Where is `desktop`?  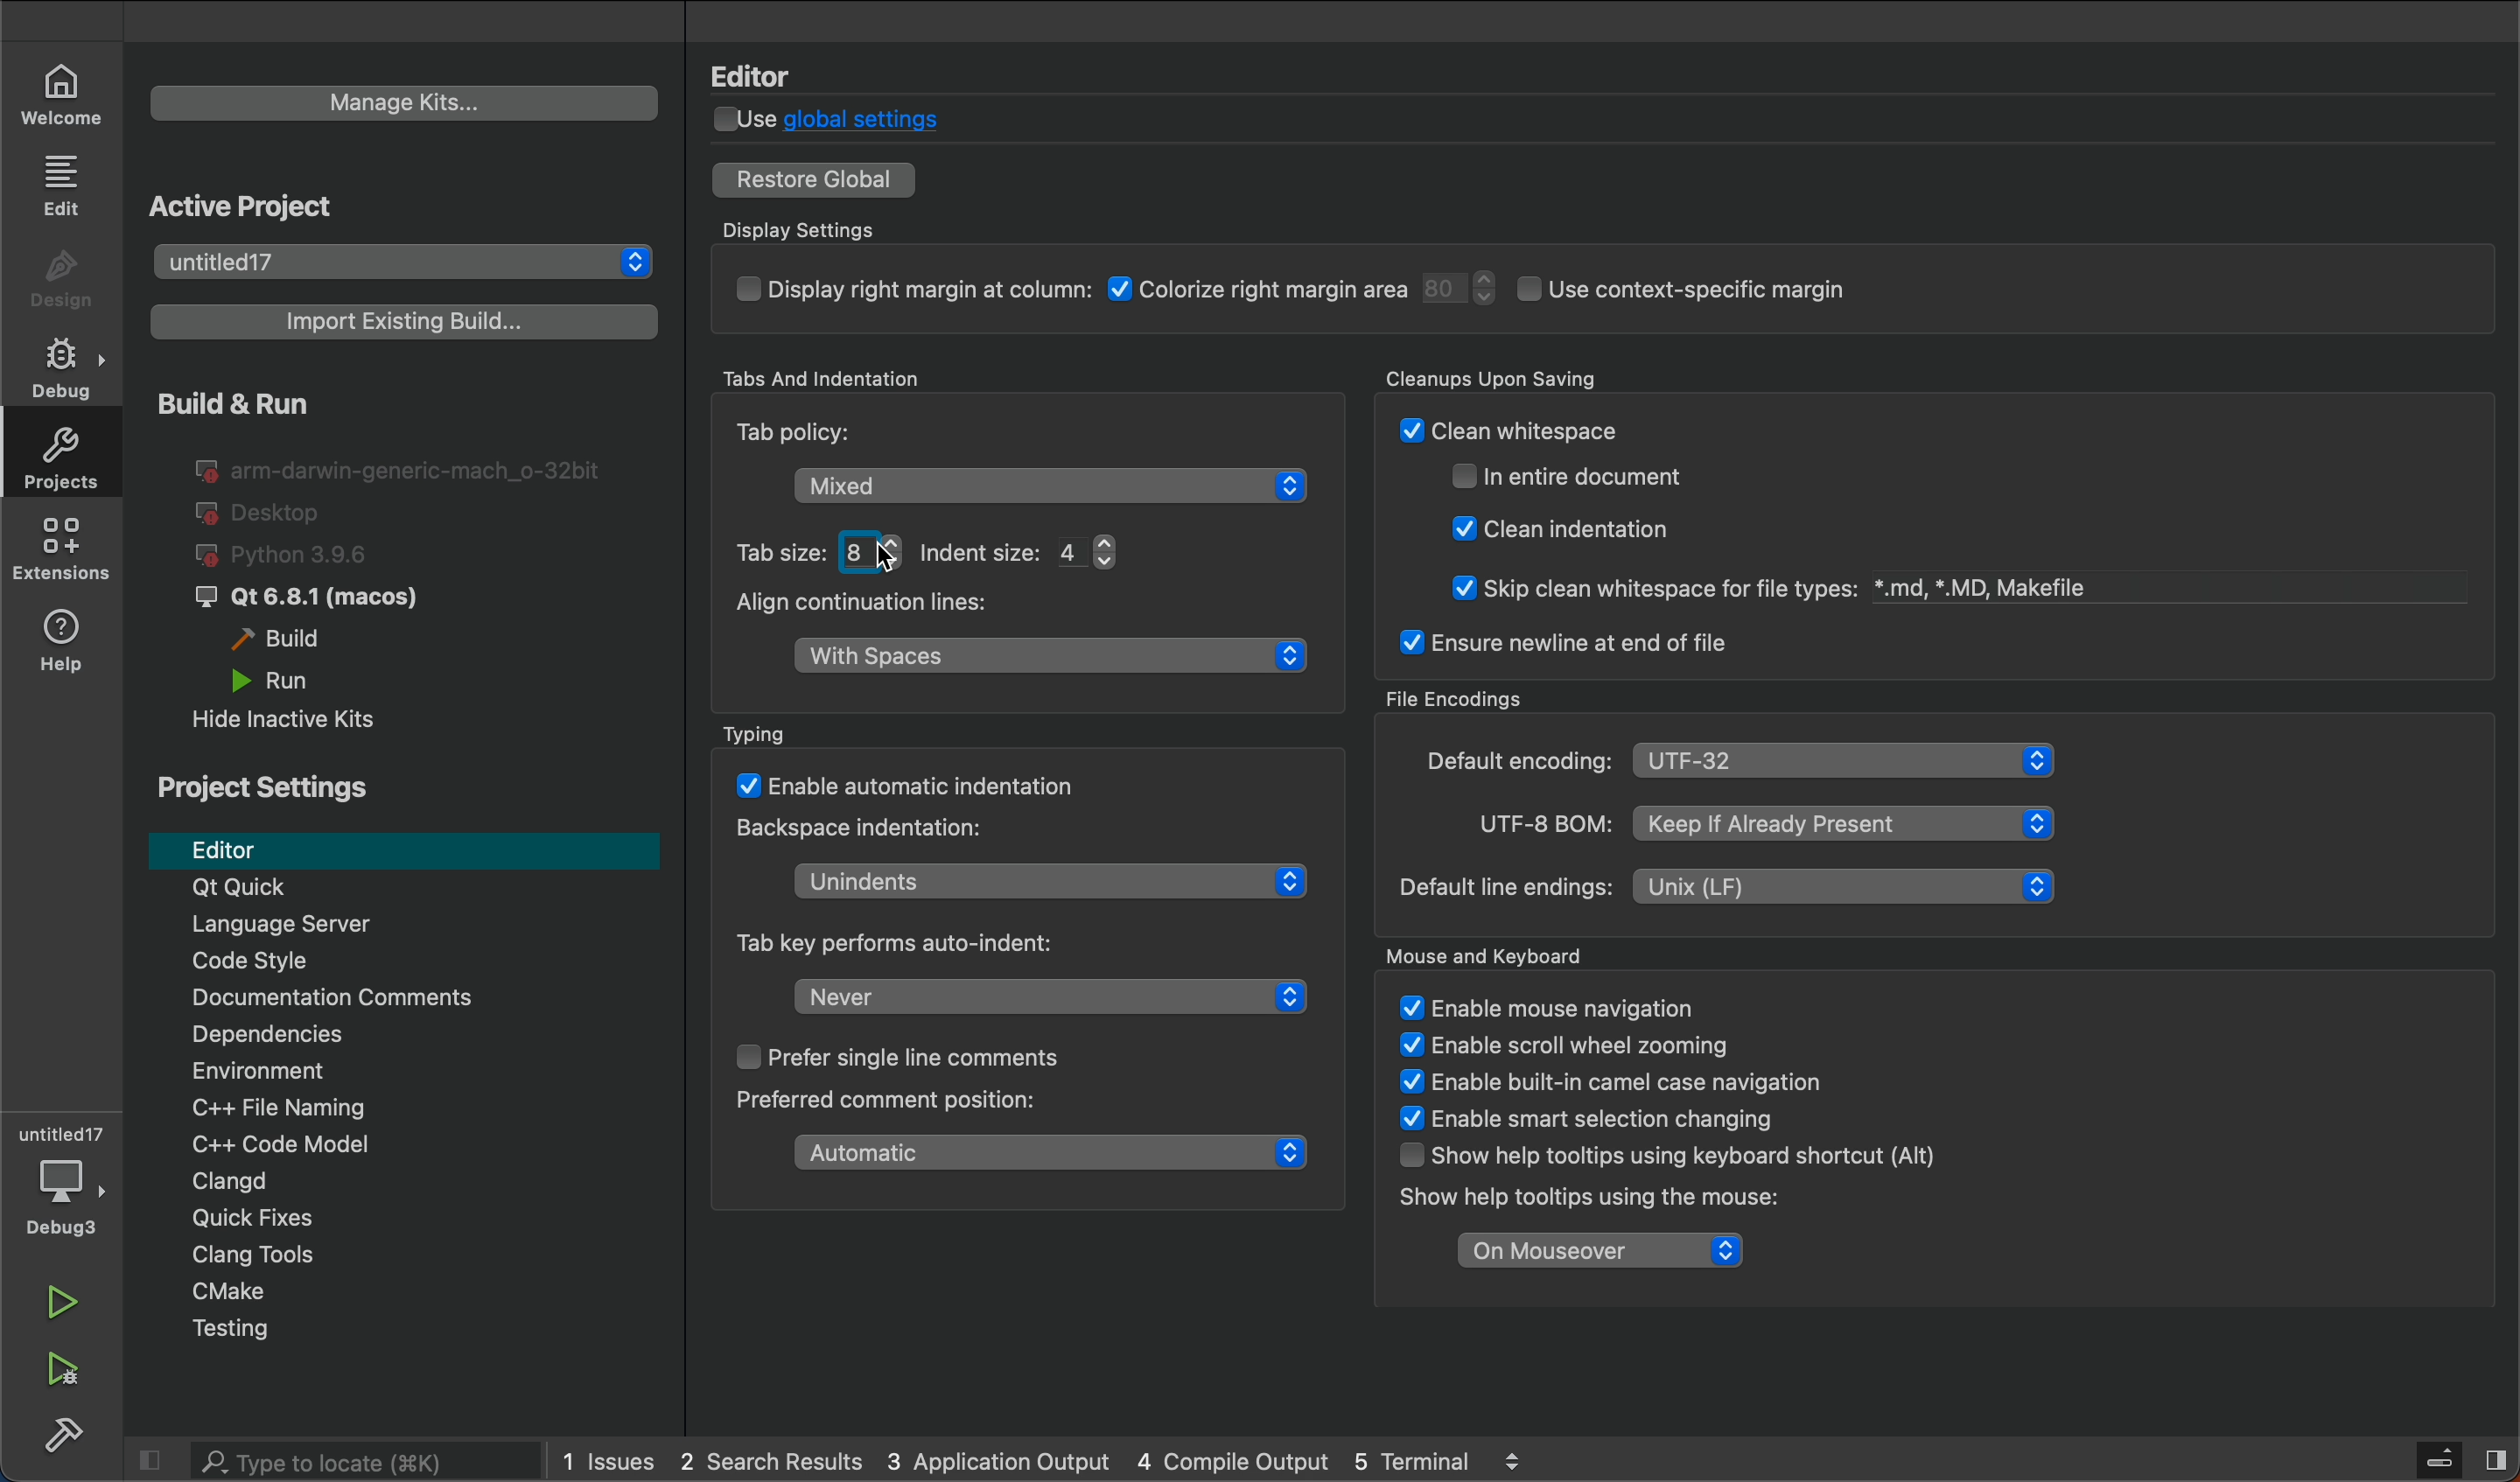 desktop is located at coordinates (264, 510).